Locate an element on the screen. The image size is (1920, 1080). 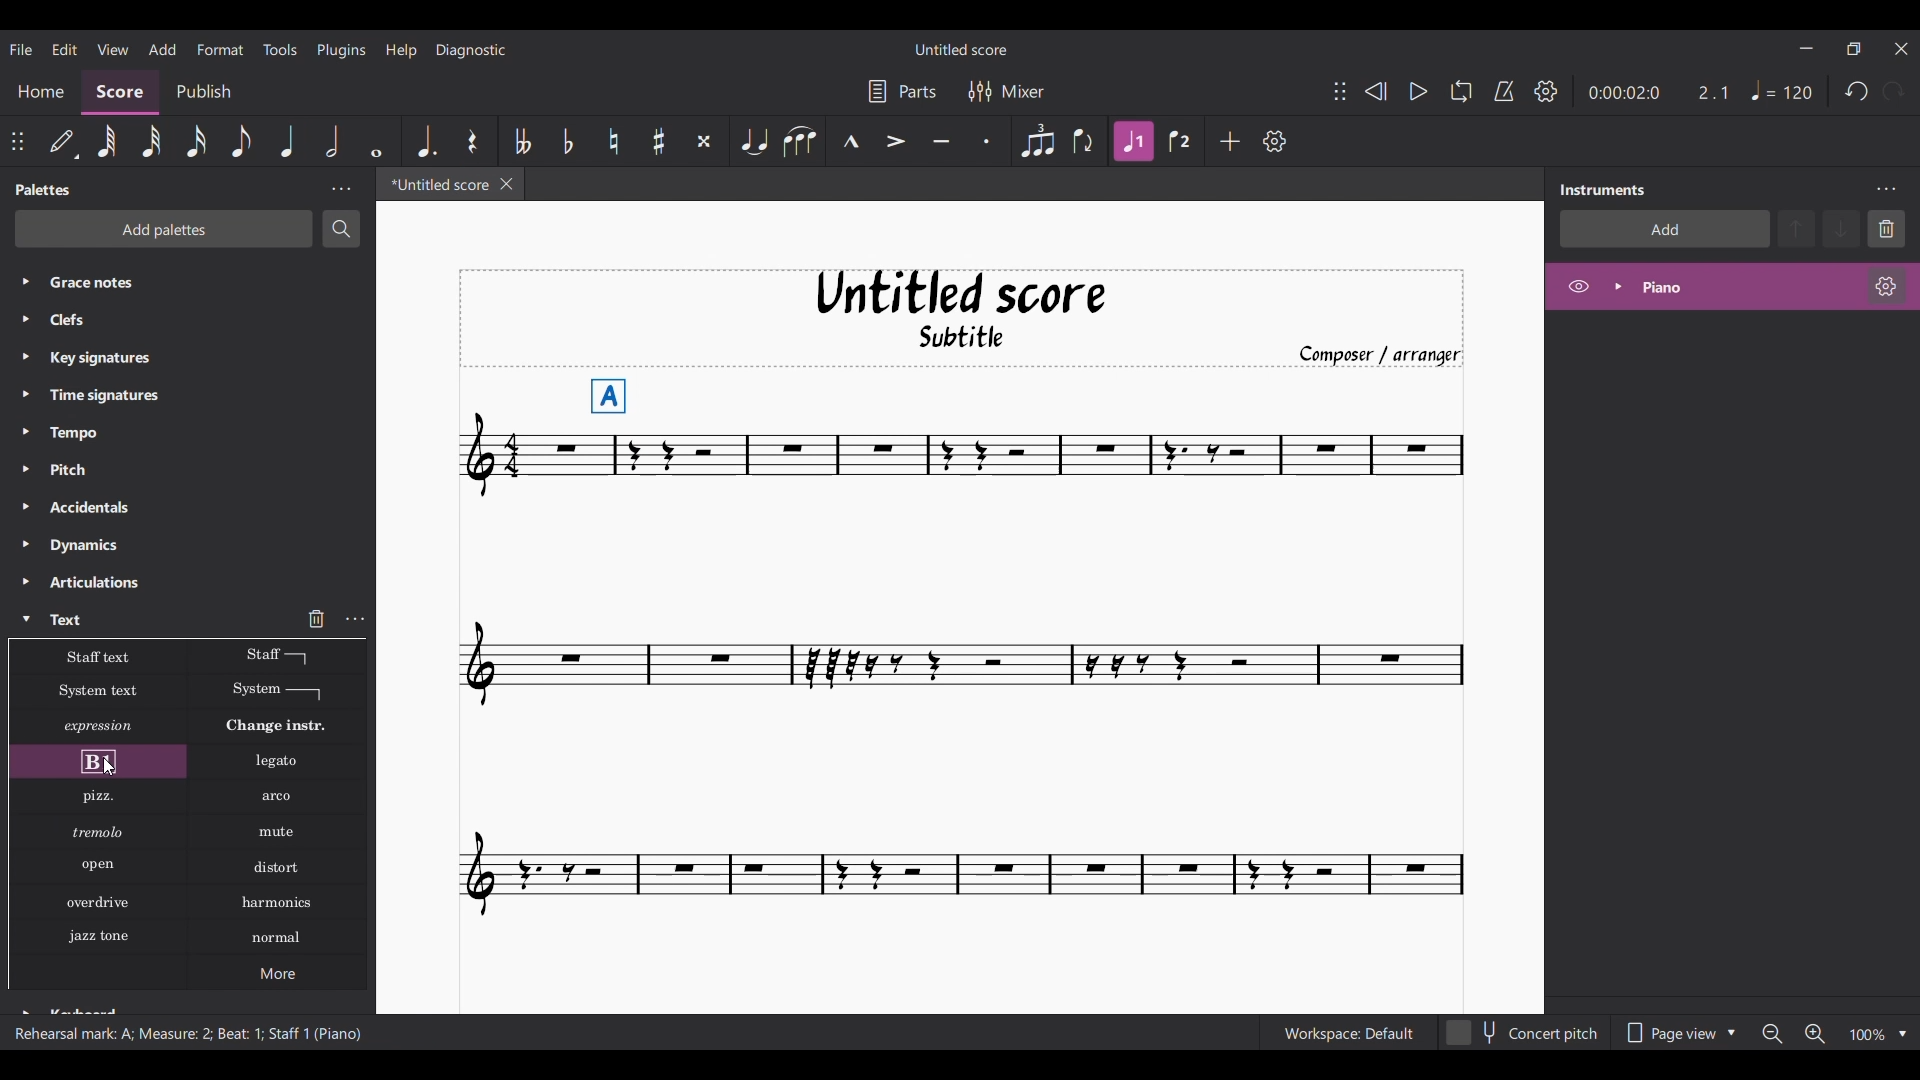
Highlighted after current selection is located at coordinates (469, 140).